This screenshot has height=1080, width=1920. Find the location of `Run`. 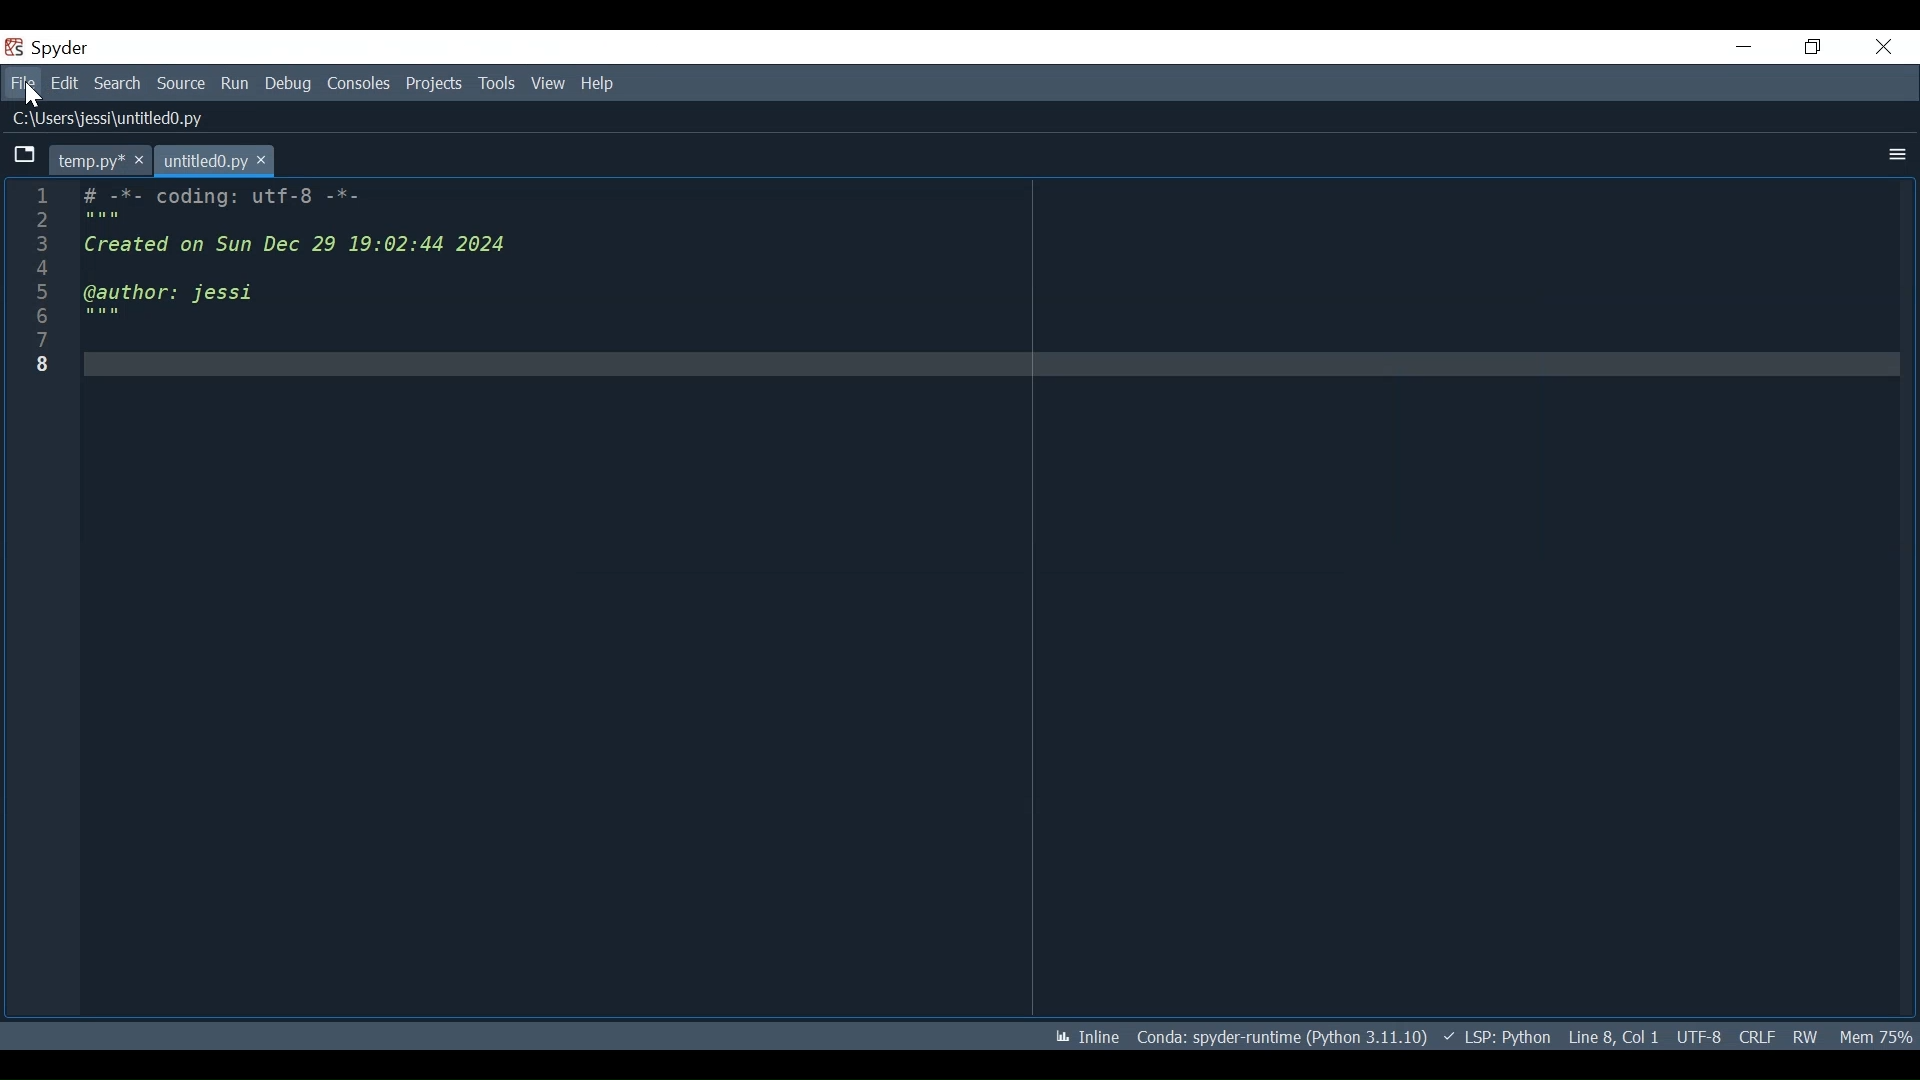

Run is located at coordinates (236, 85).